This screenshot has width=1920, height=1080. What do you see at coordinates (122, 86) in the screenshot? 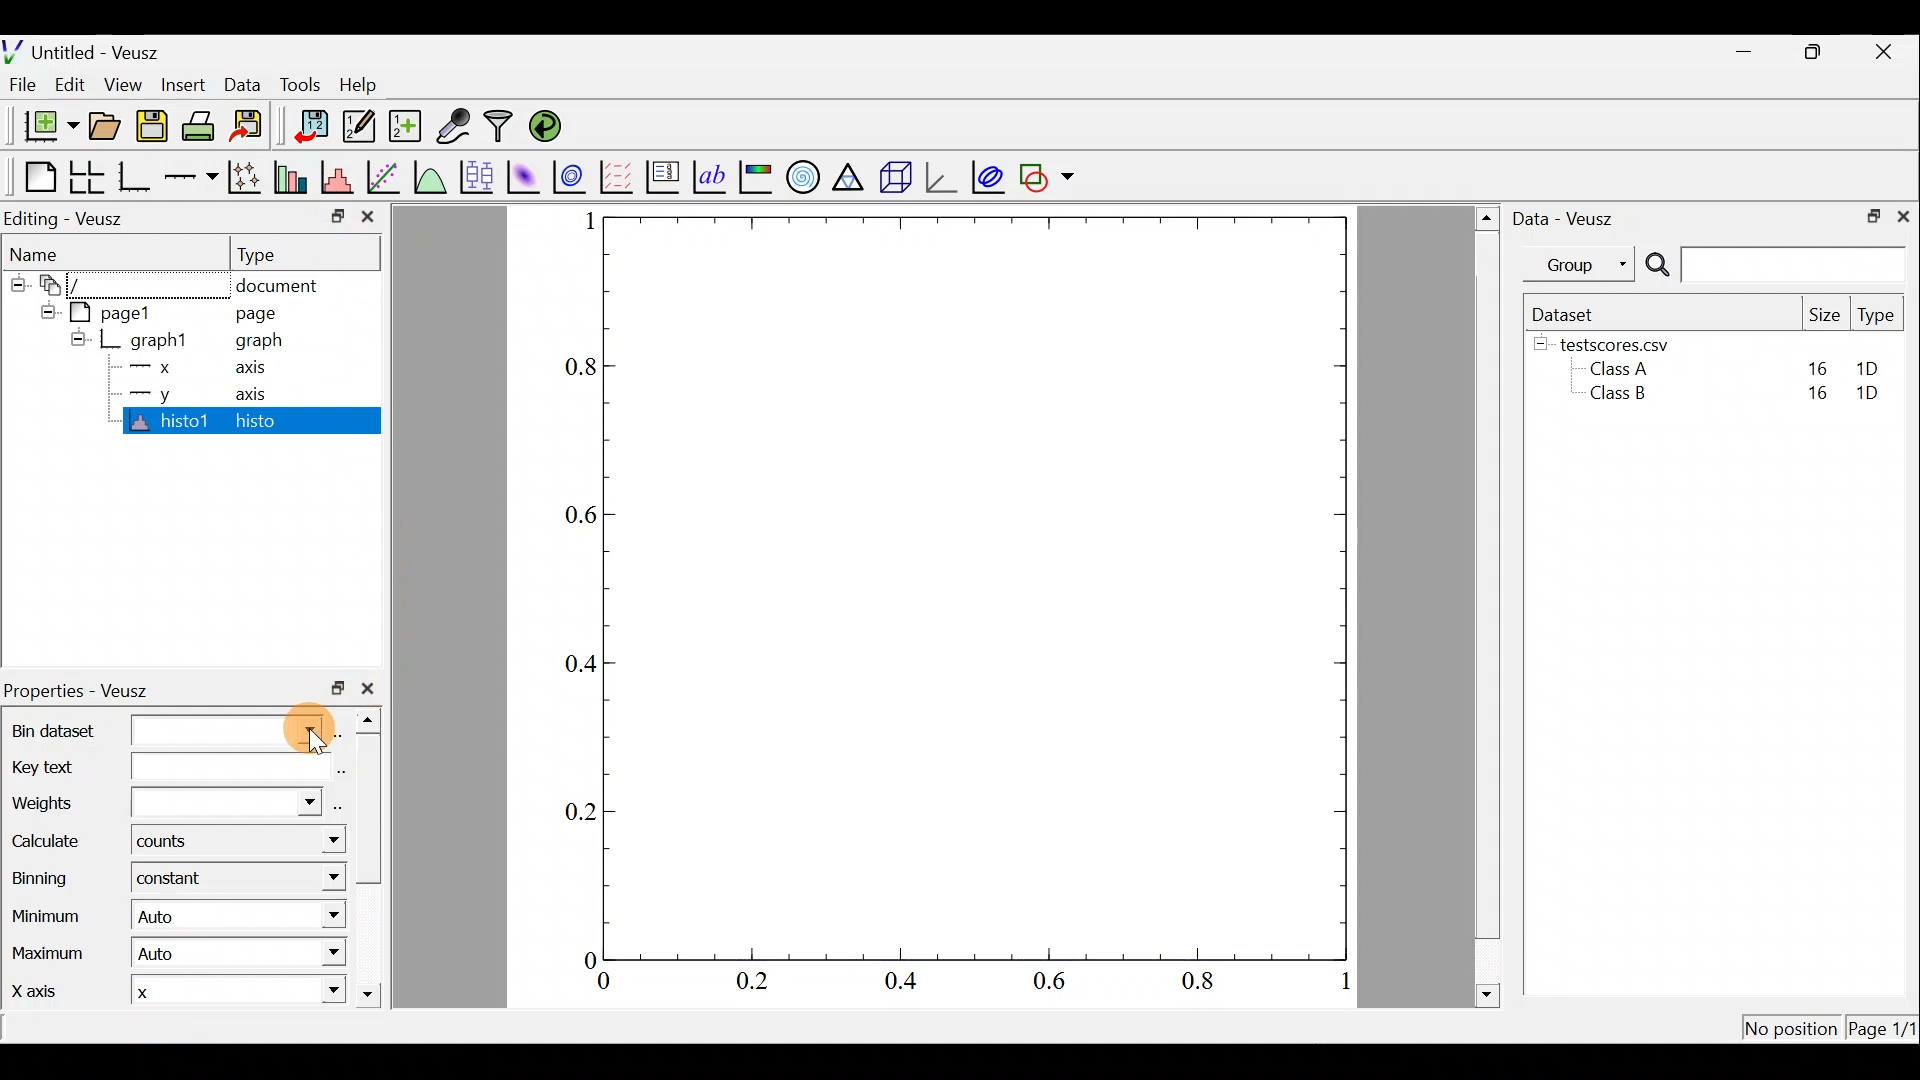
I see `View` at bounding box center [122, 86].